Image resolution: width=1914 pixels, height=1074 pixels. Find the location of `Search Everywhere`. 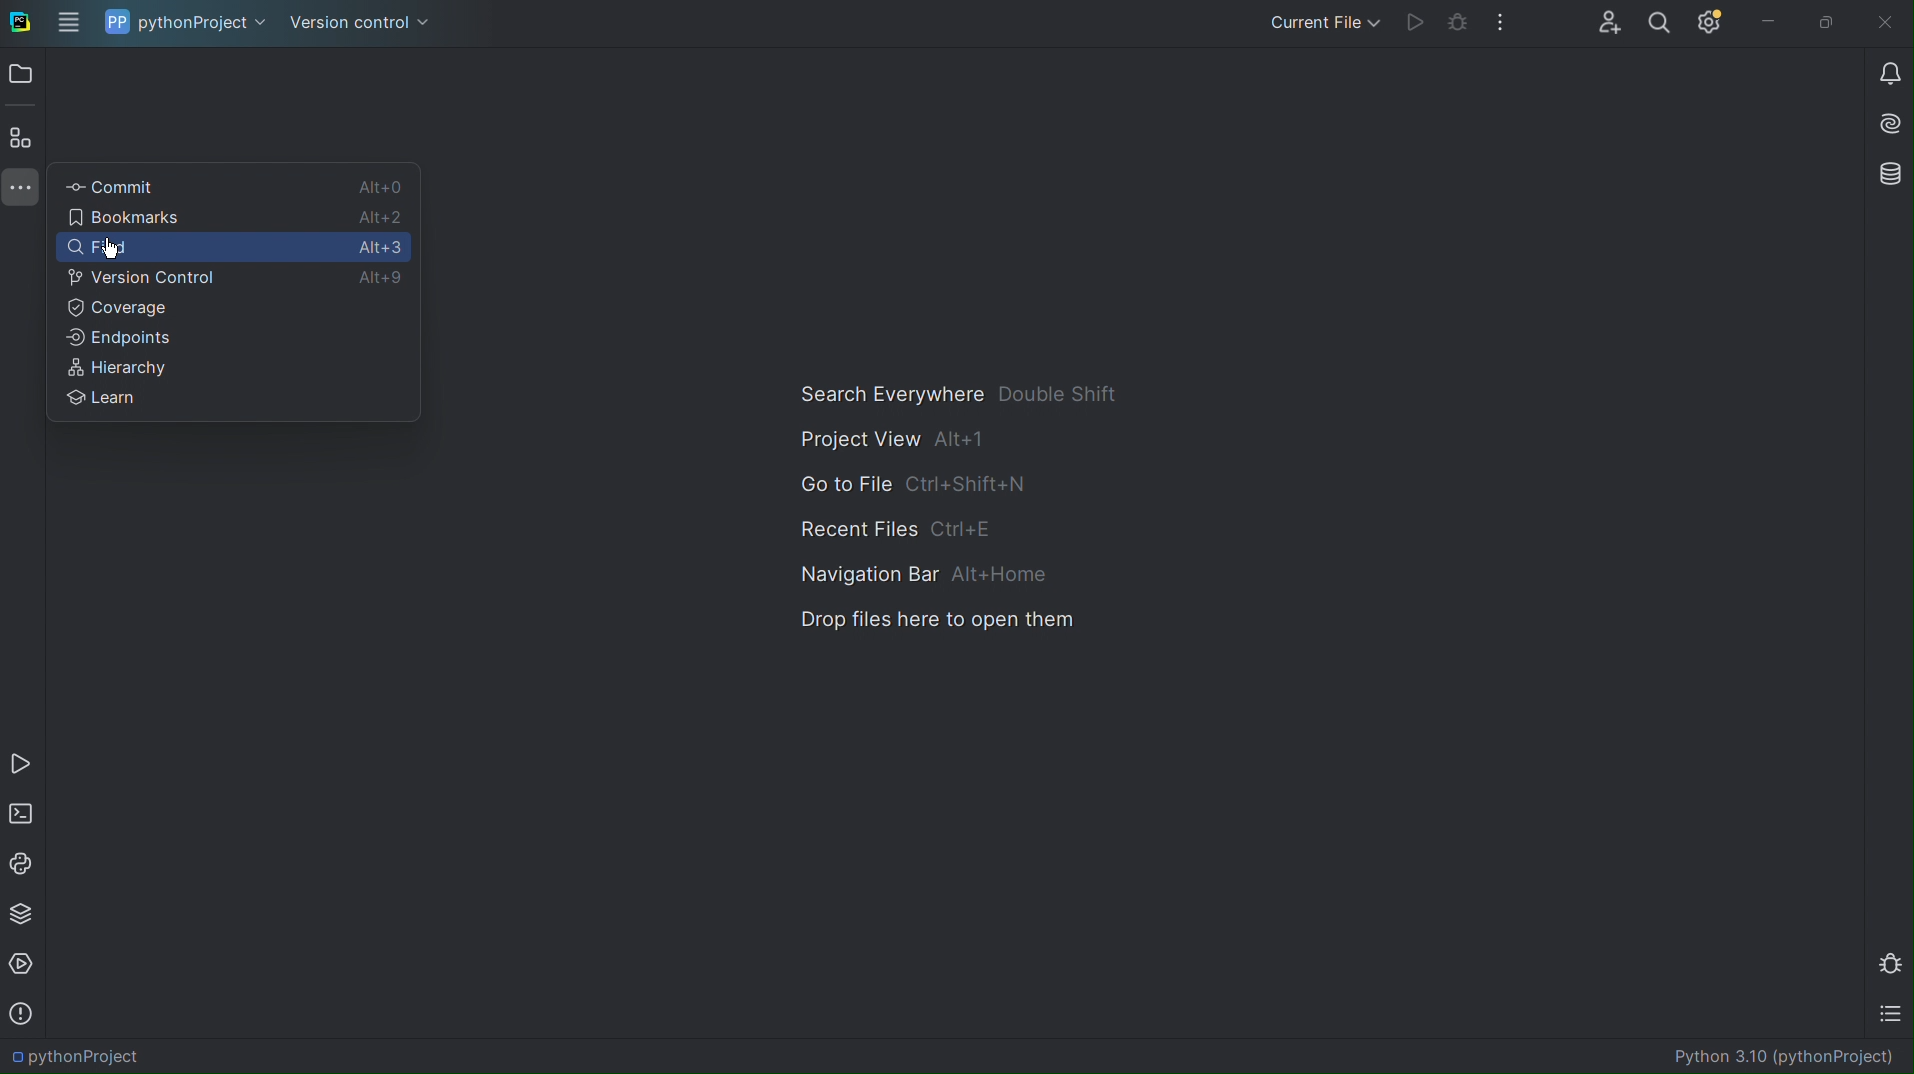

Search Everywhere is located at coordinates (956, 389).